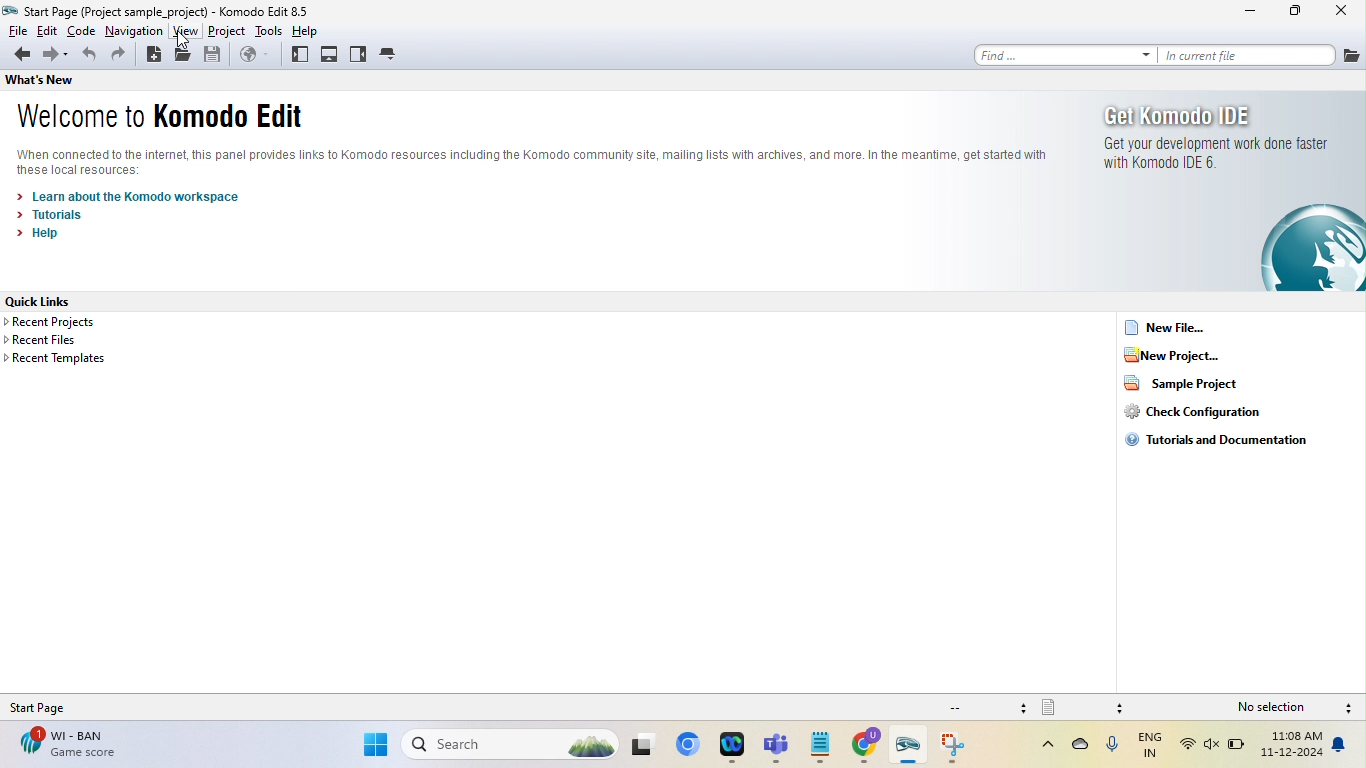 The width and height of the screenshot is (1366, 768). What do you see at coordinates (1198, 354) in the screenshot?
I see `new project` at bounding box center [1198, 354].